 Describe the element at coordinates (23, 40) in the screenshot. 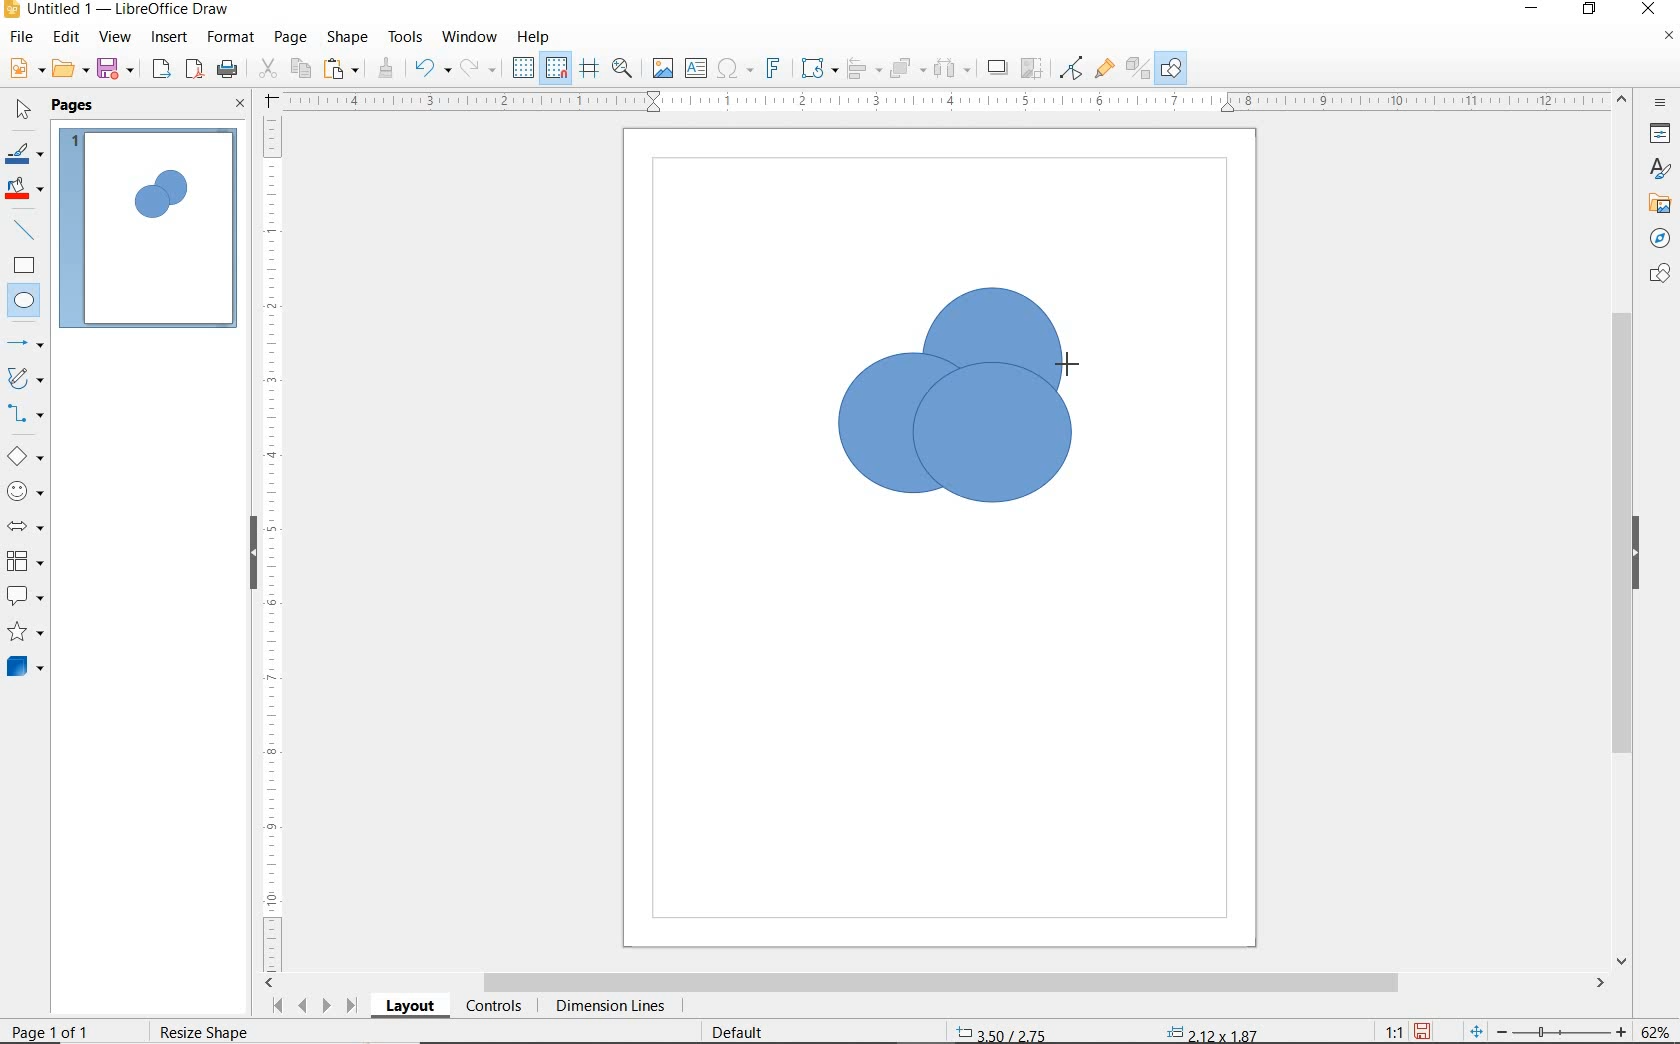

I see `FILE` at that location.